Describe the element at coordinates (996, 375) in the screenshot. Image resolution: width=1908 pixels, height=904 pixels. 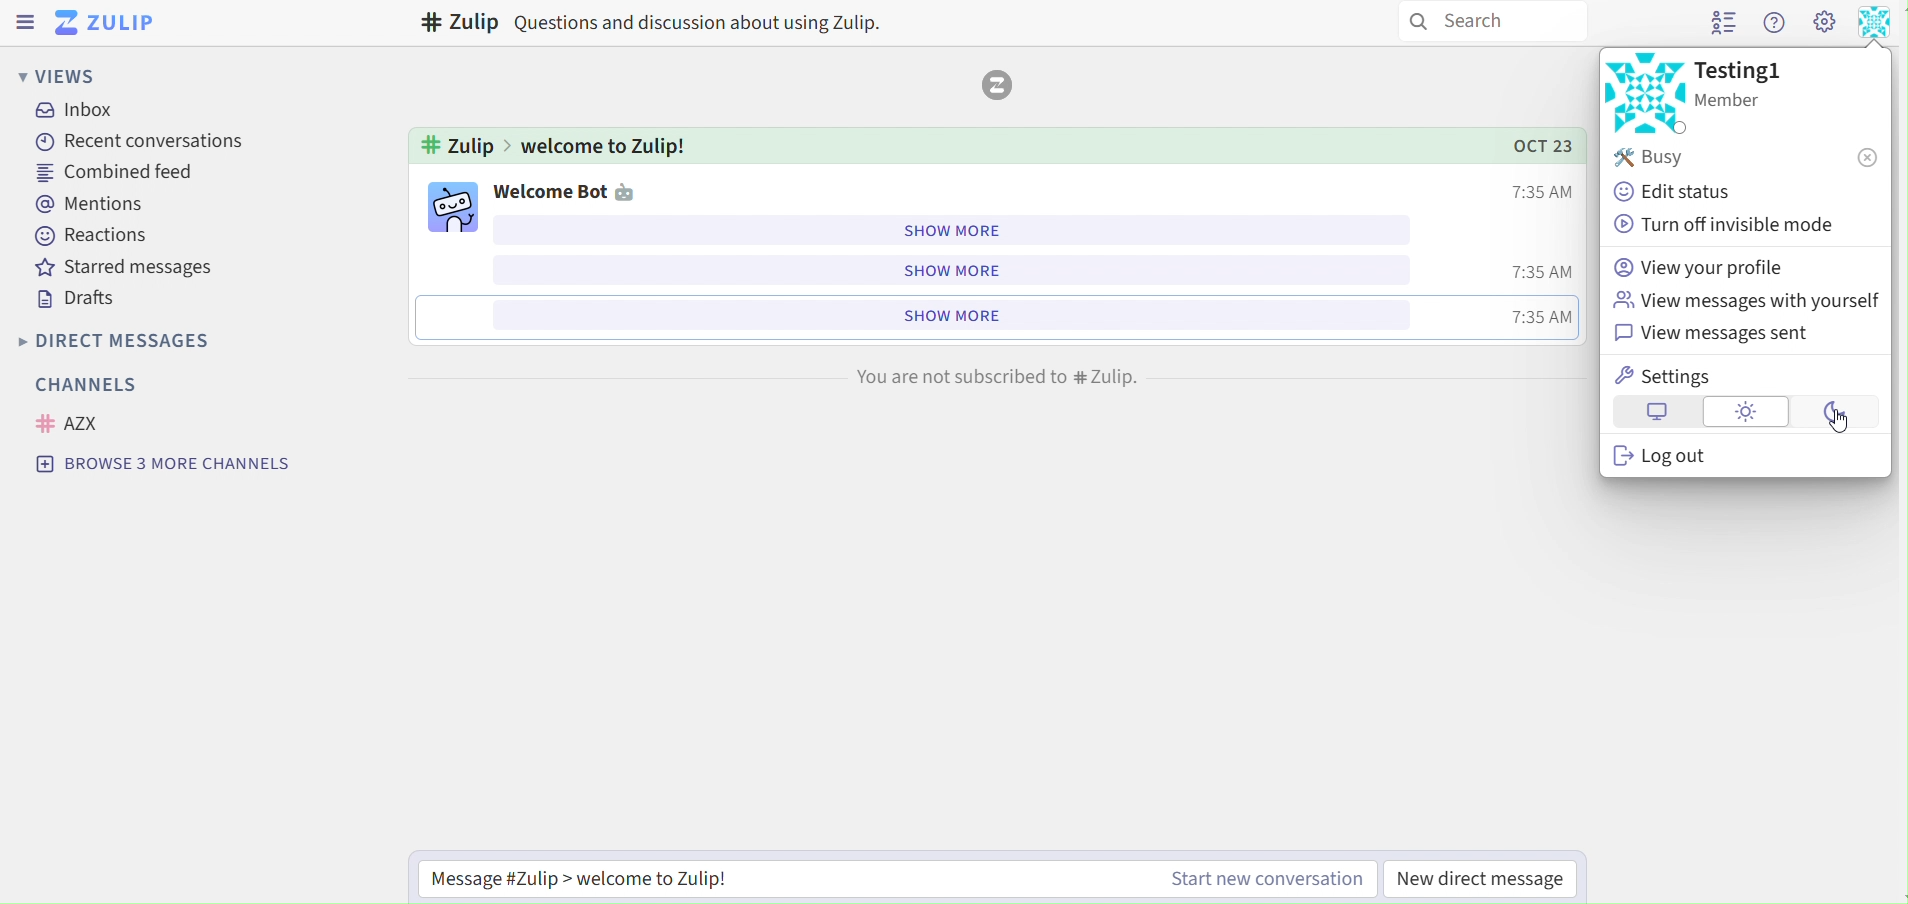
I see `You are not dewscribed to #zulip` at that location.